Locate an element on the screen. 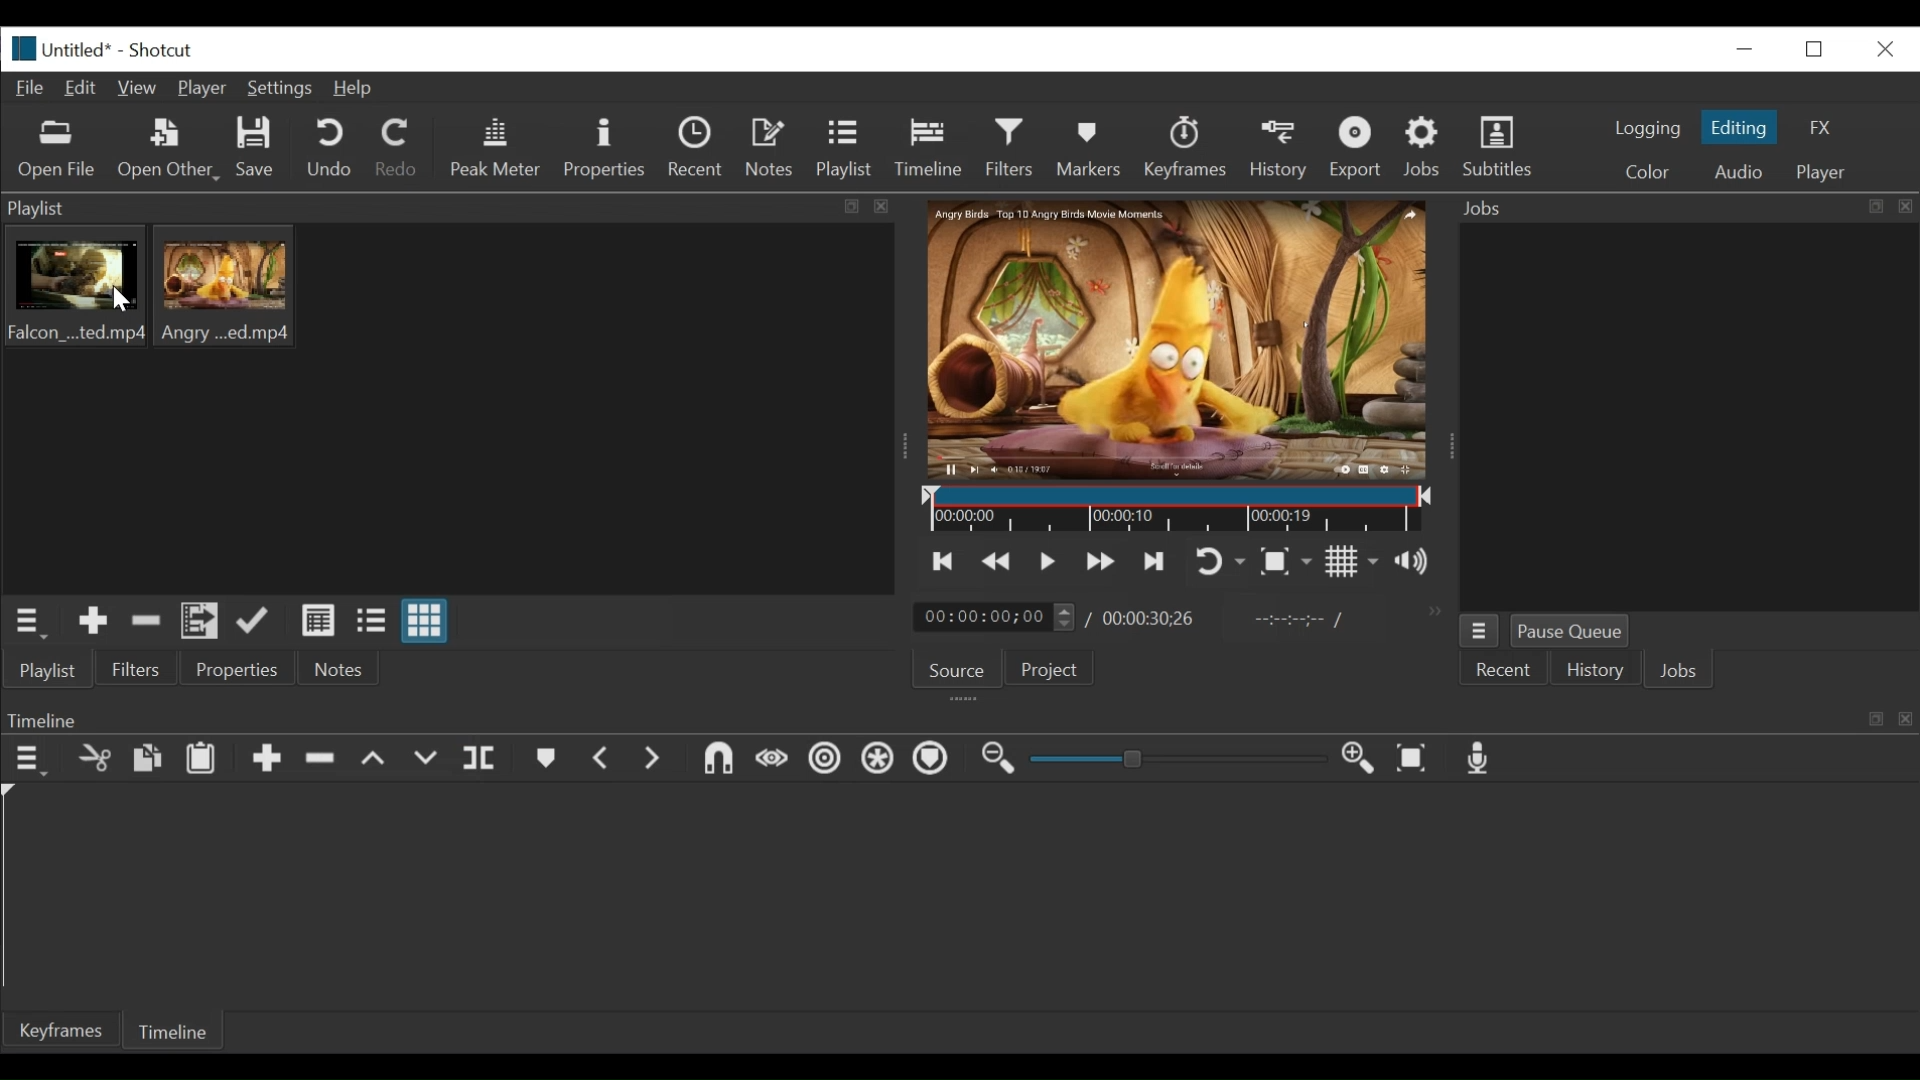  Toggle play or pause is located at coordinates (1049, 561).